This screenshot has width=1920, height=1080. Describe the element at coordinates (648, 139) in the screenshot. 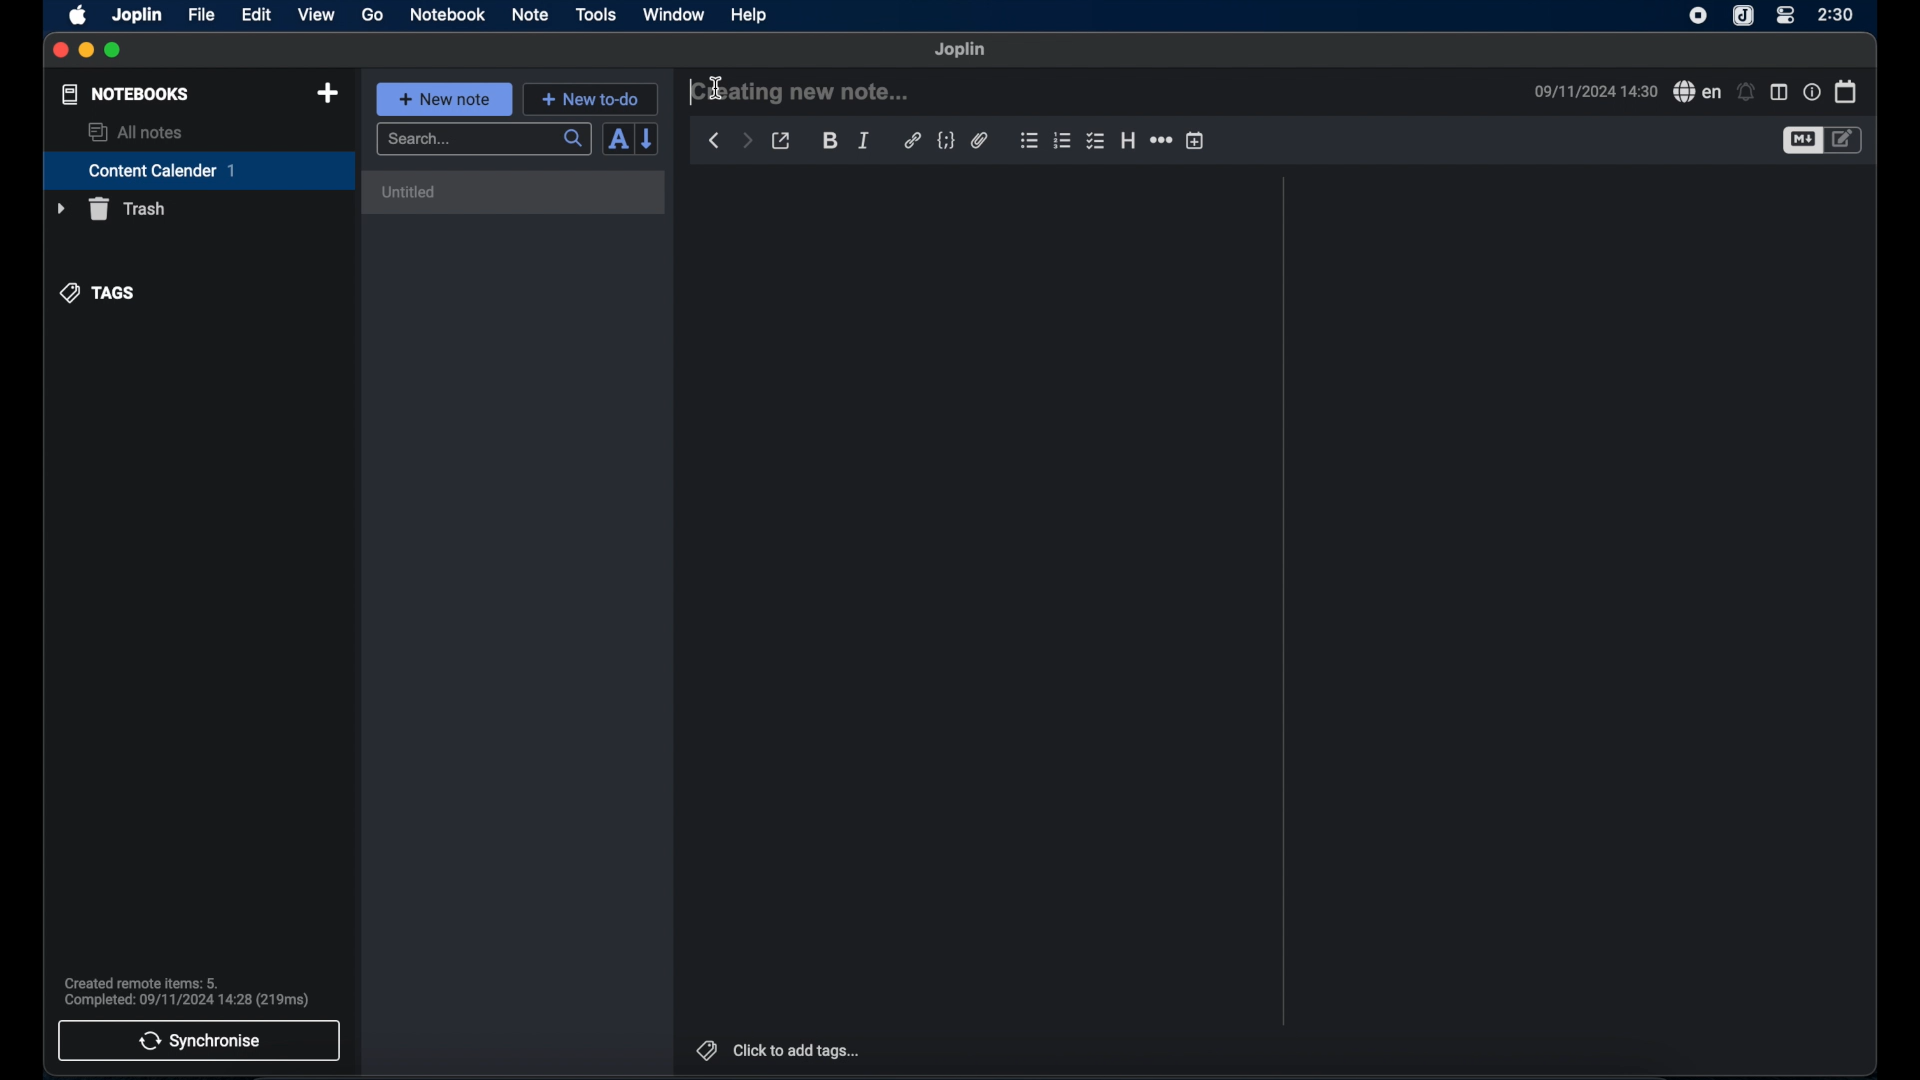

I see `reverse sort order` at that location.